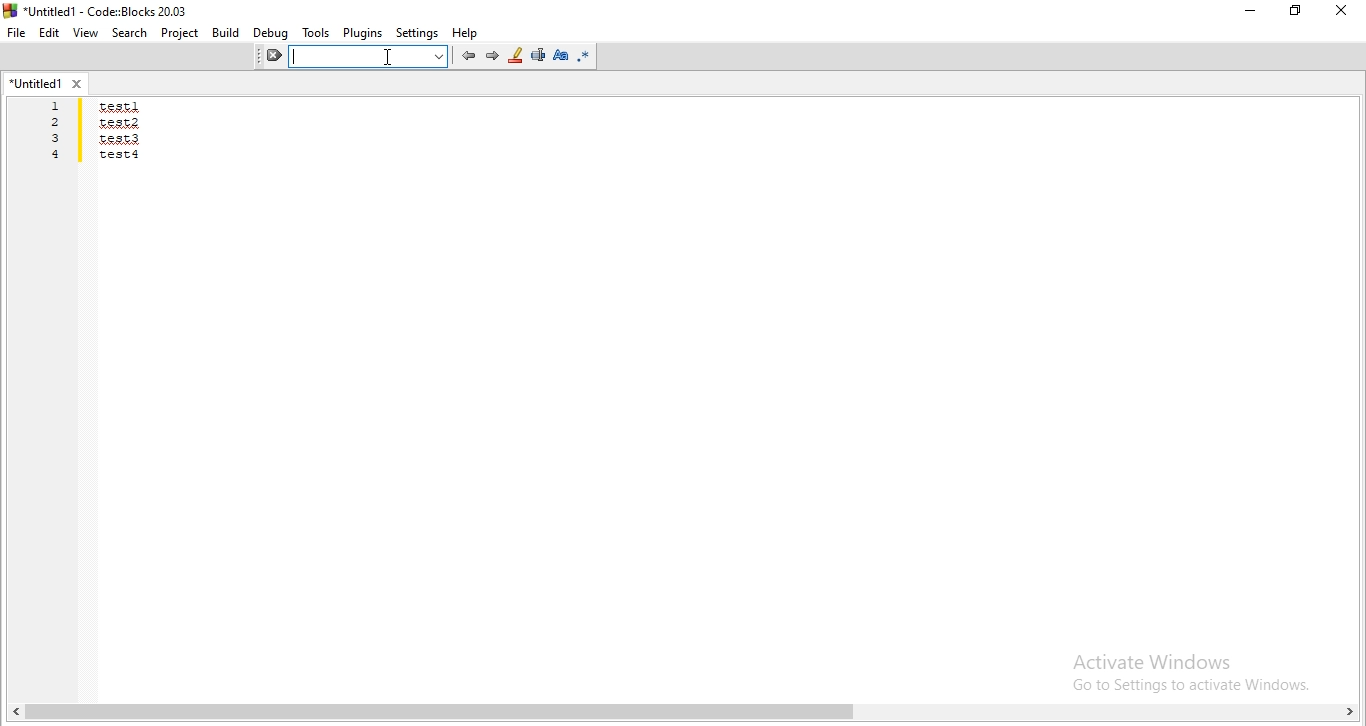 The width and height of the screenshot is (1366, 726). I want to click on Project, so click(180, 33).